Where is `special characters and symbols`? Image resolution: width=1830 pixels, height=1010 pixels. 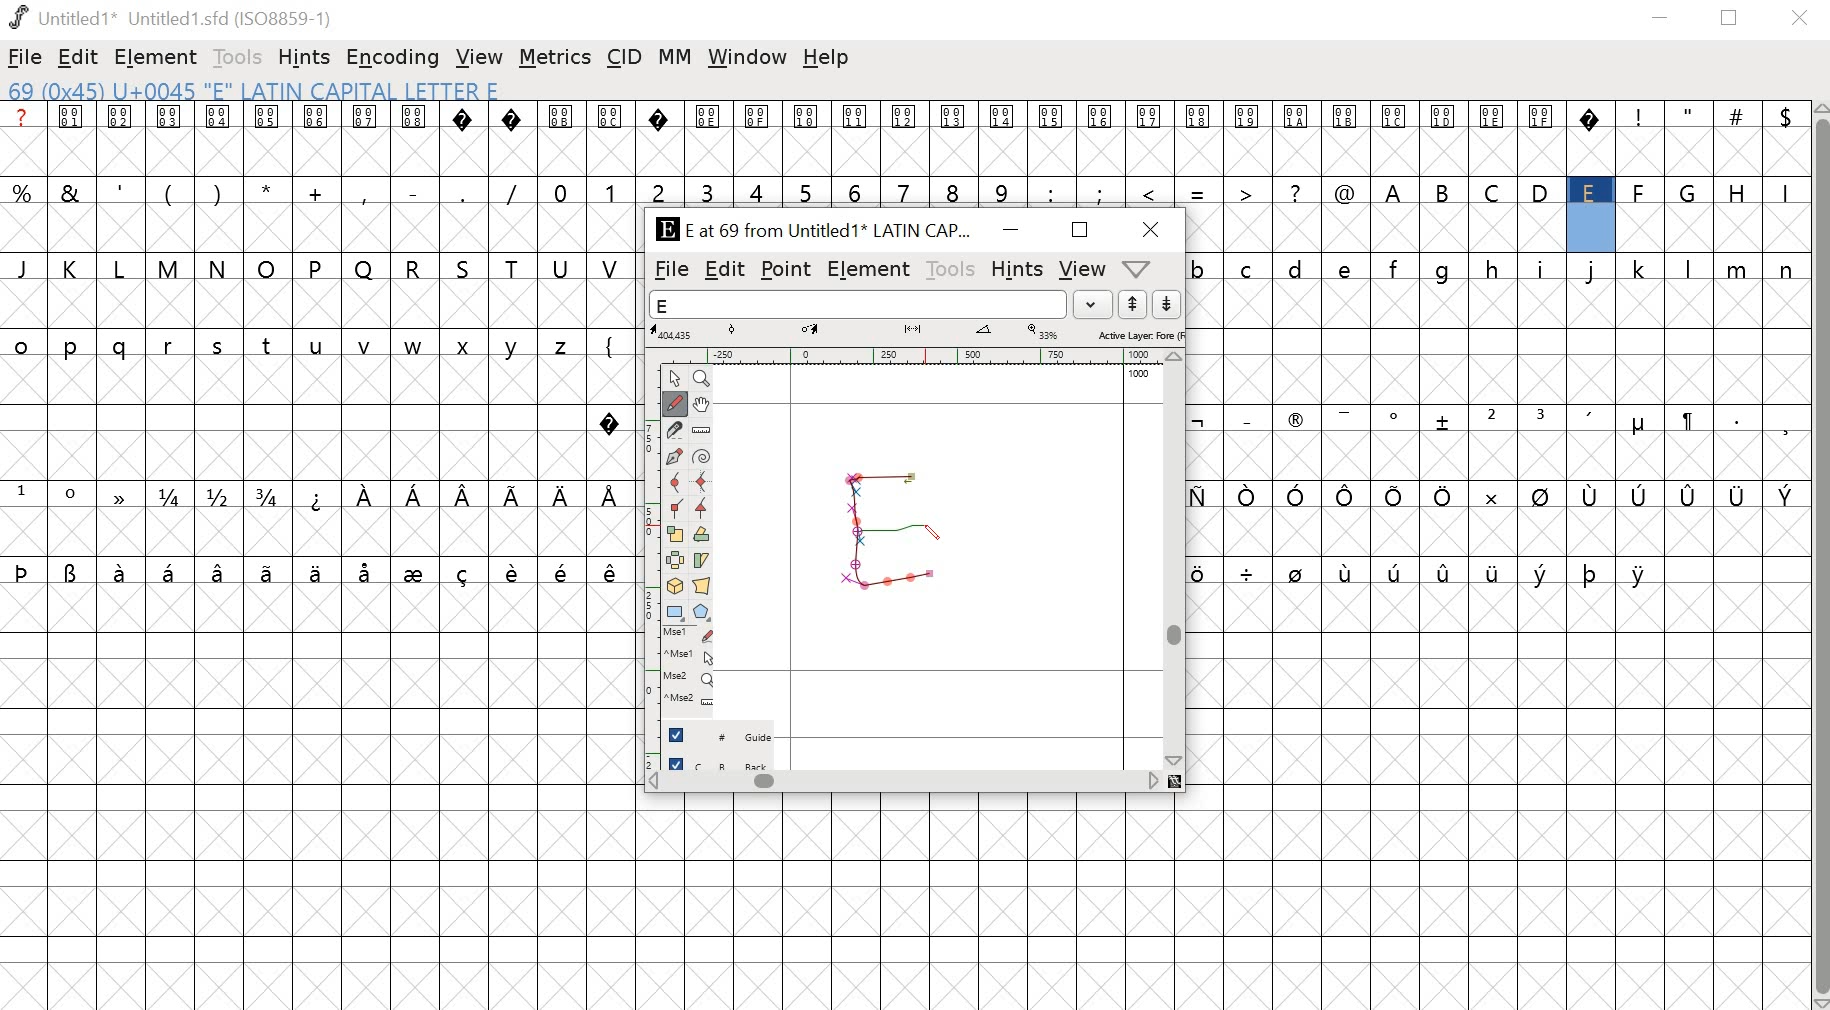 special characters and symbols is located at coordinates (901, 116).